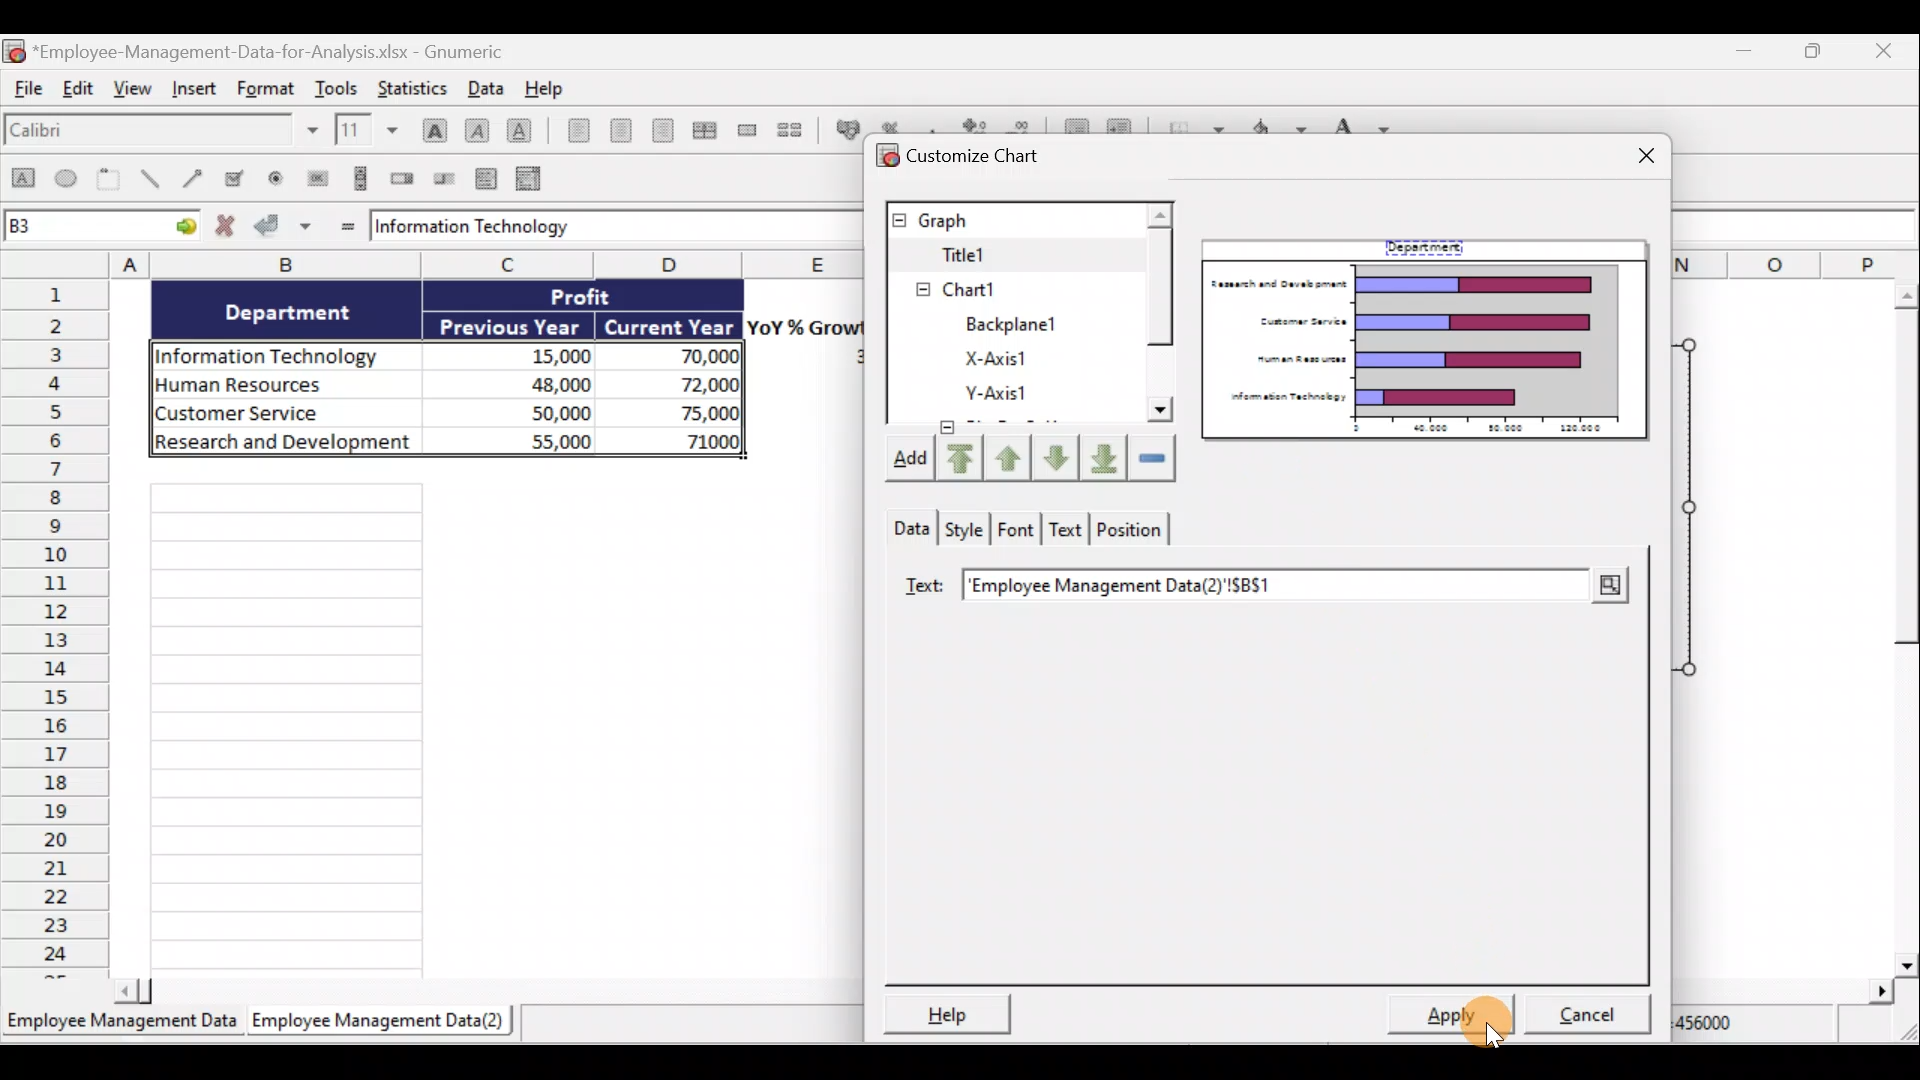 The width and height of the screenshot is (1920, 1080). I want to click on Help, so click(544, 87).